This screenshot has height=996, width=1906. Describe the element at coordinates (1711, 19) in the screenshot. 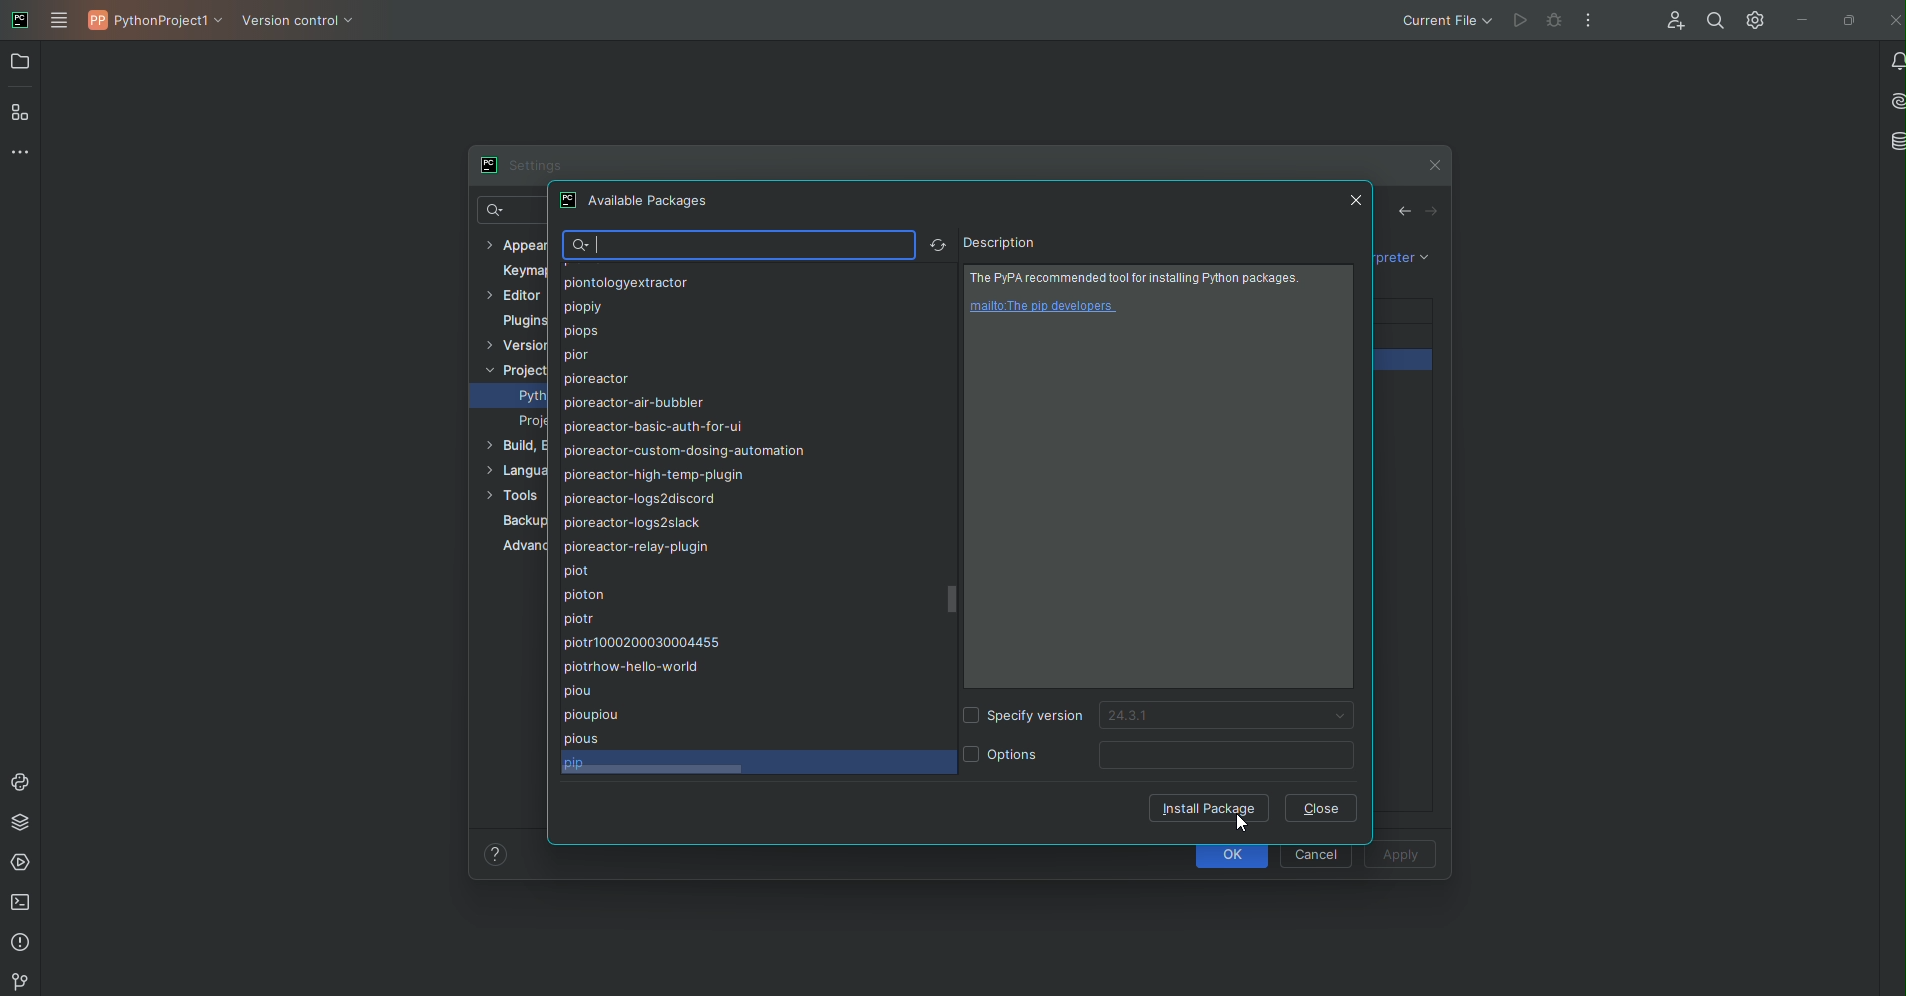

I see `Find` at that location.